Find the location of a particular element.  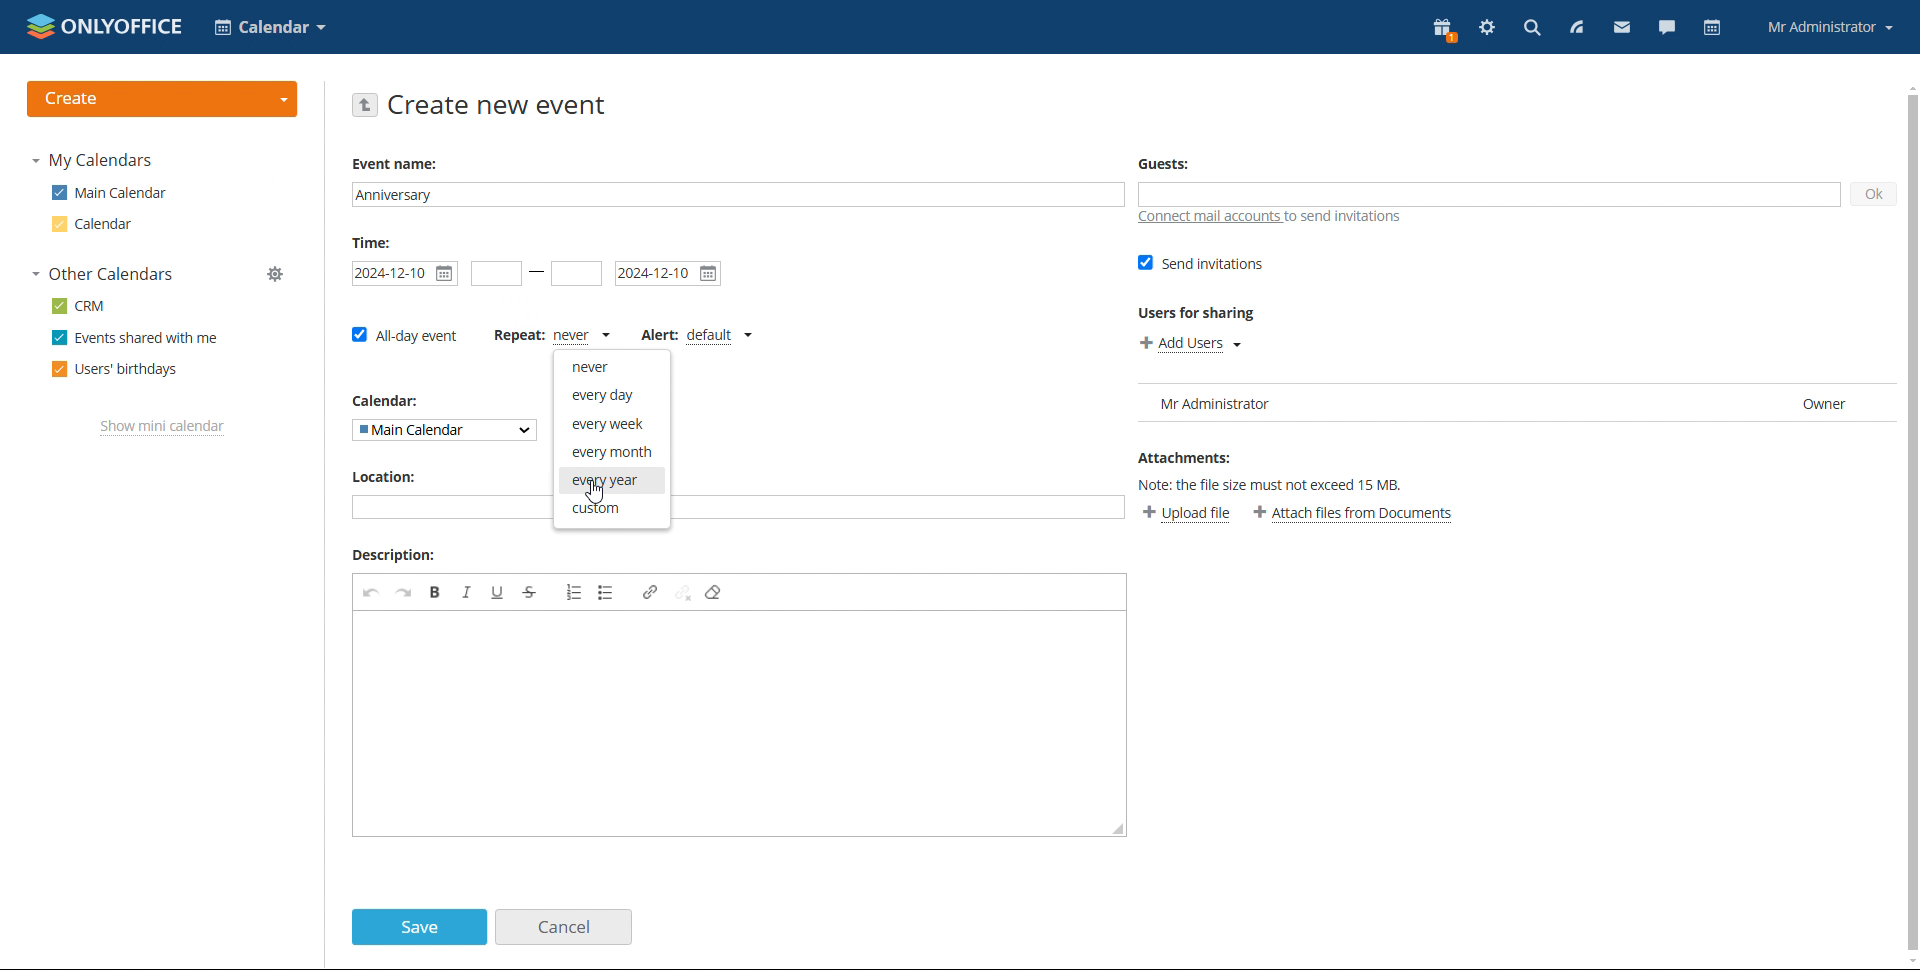

never is located at coordinates (613, 369).